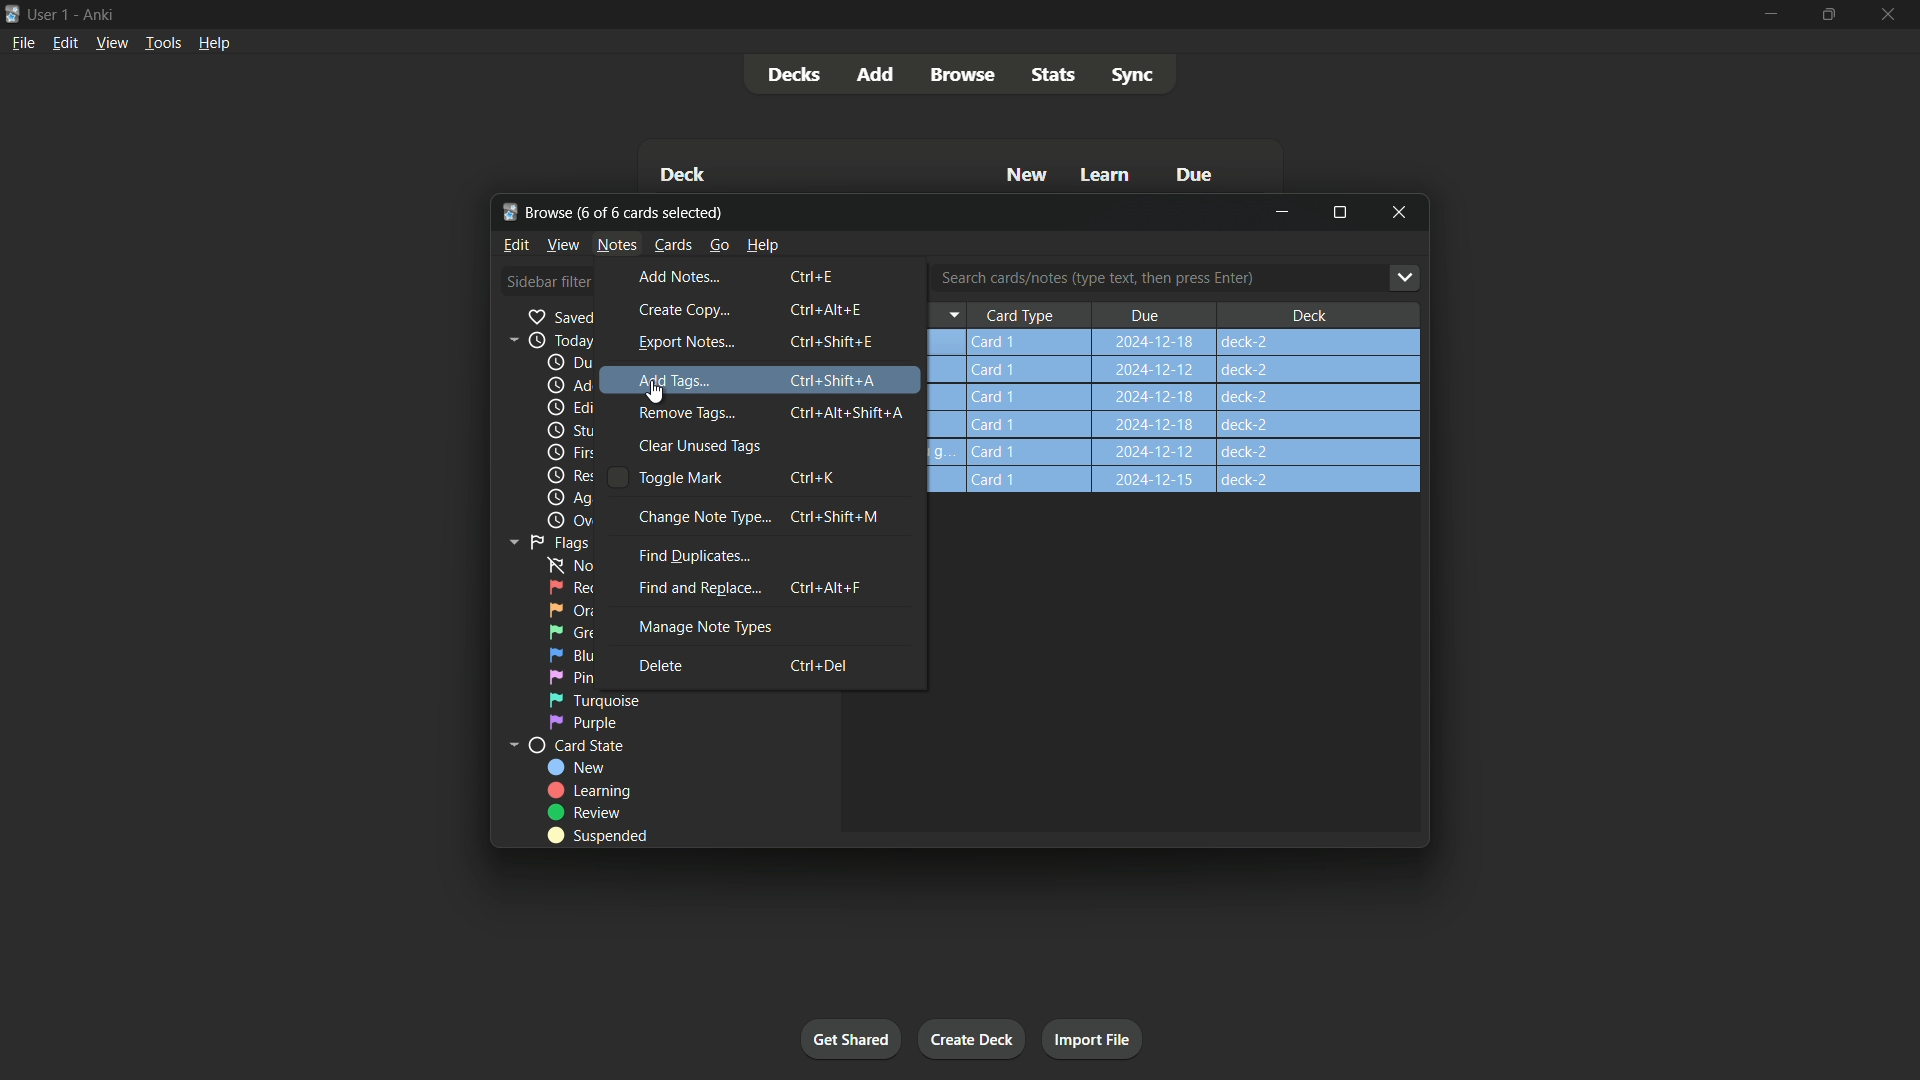  What do you see at coordinates (618, 245) in the screenshot?
I see `Notes` at bounding box center [618, 245].